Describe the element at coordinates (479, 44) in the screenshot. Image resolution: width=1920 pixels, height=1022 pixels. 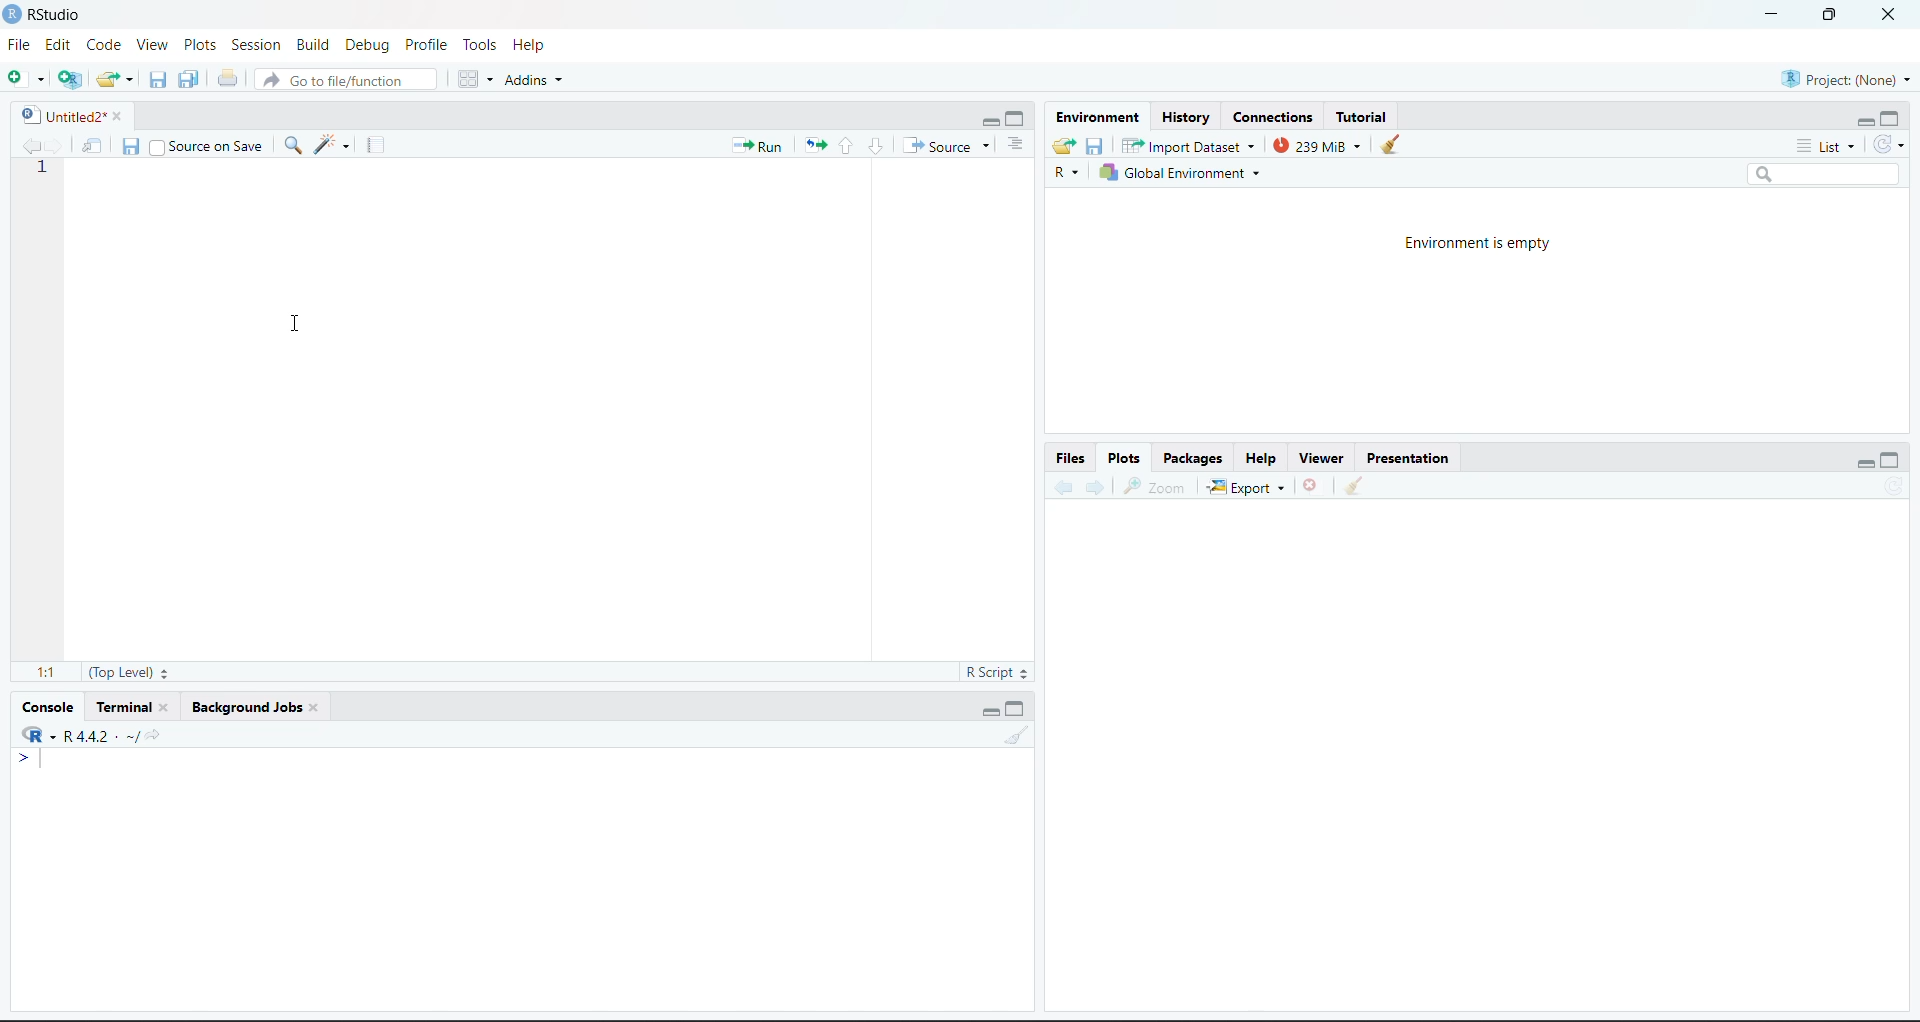
I see `Tools` at that location.